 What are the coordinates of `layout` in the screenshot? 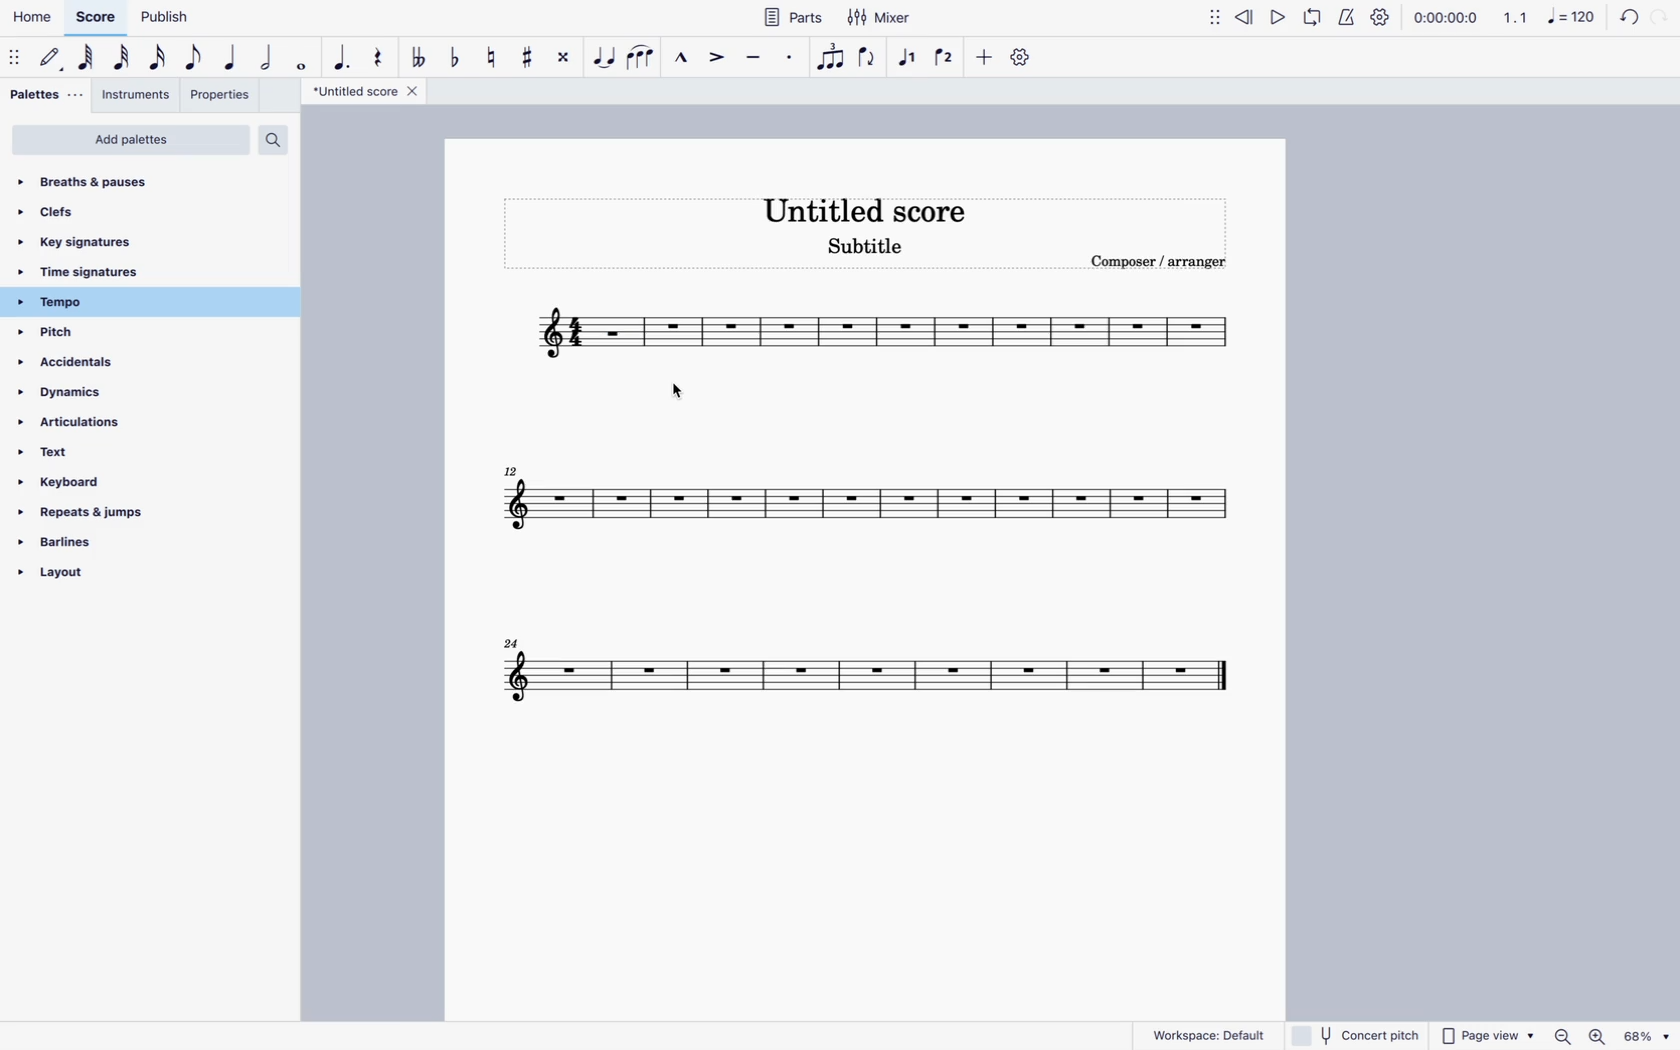 It's located at (76, 581).